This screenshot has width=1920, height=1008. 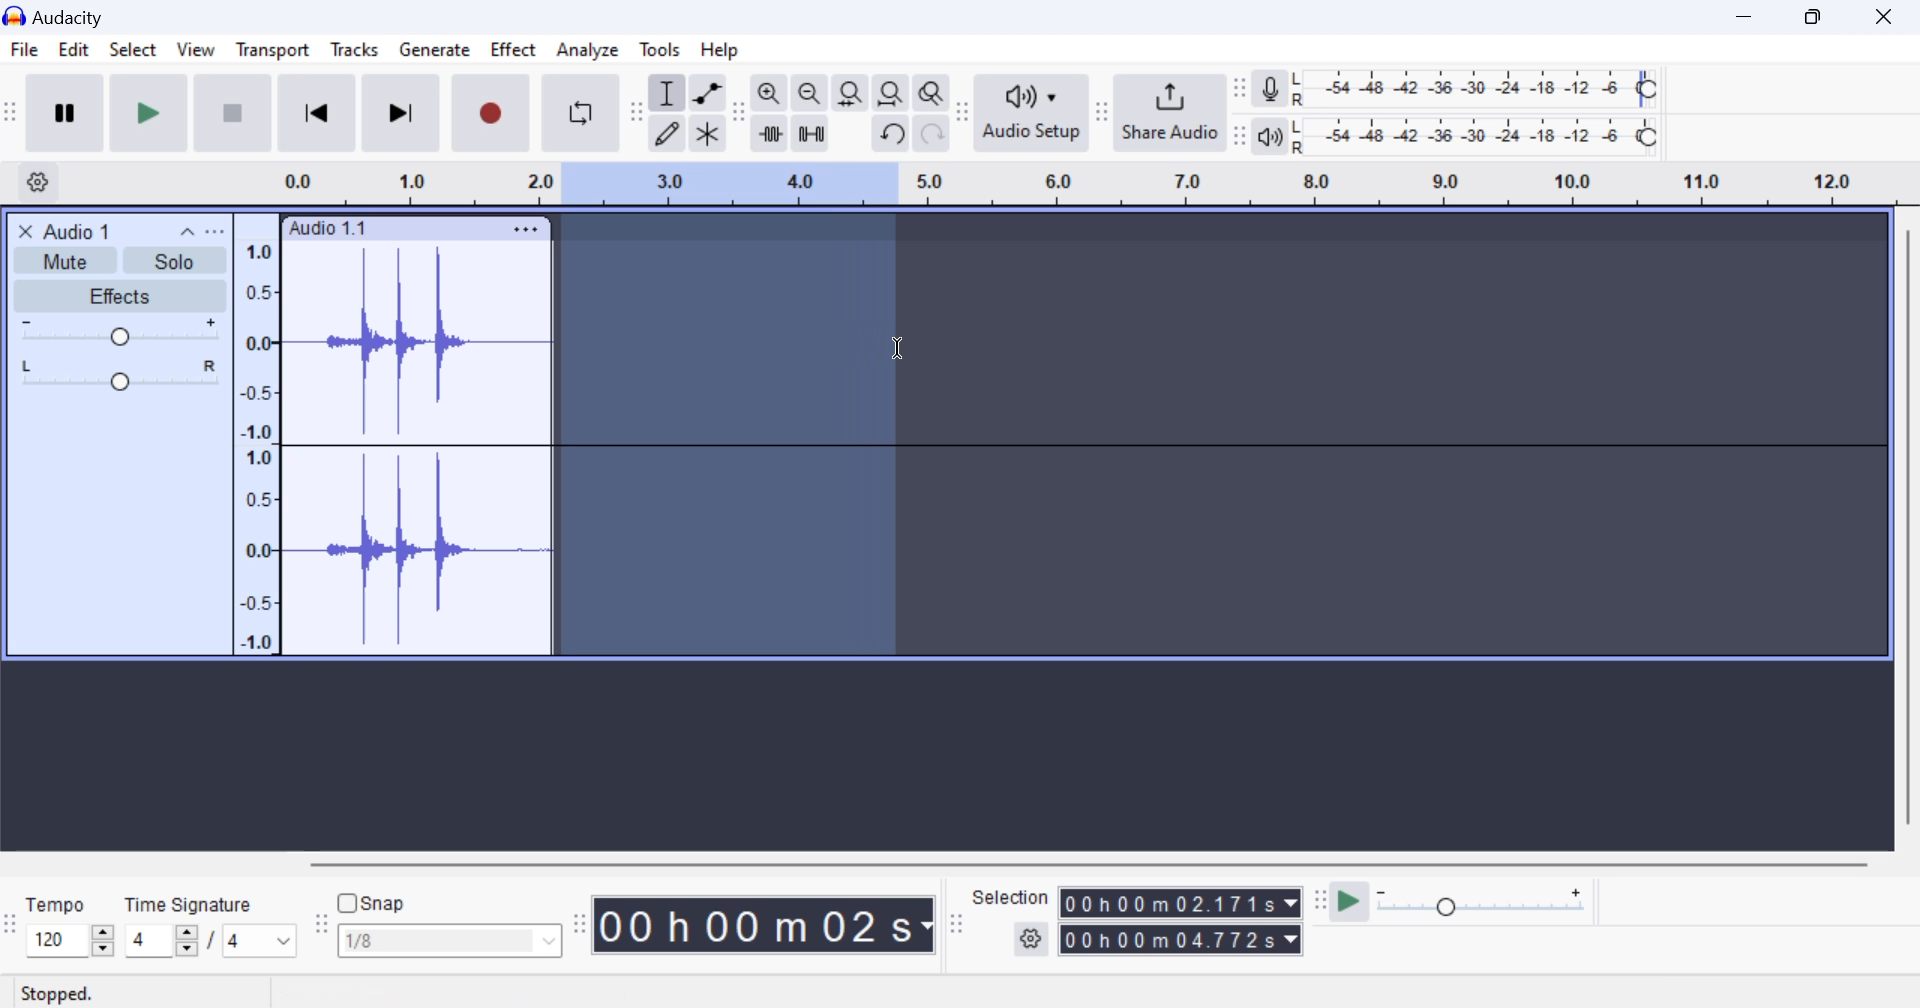 What do you see at coordinates (768, 924) in the screenshot?
I see `Clip Length` at bounding box center [768, 924].